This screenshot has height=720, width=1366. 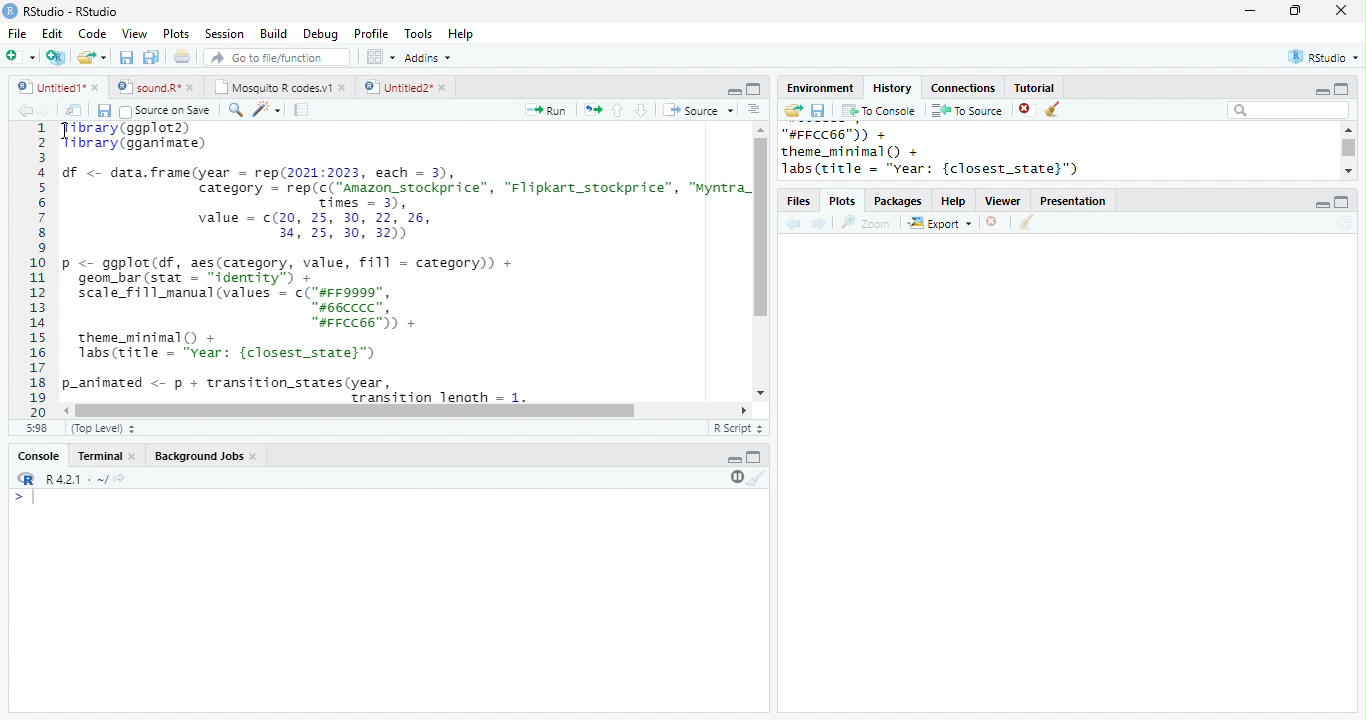 I want to click on (Top Level), so click(x=103, y=428).